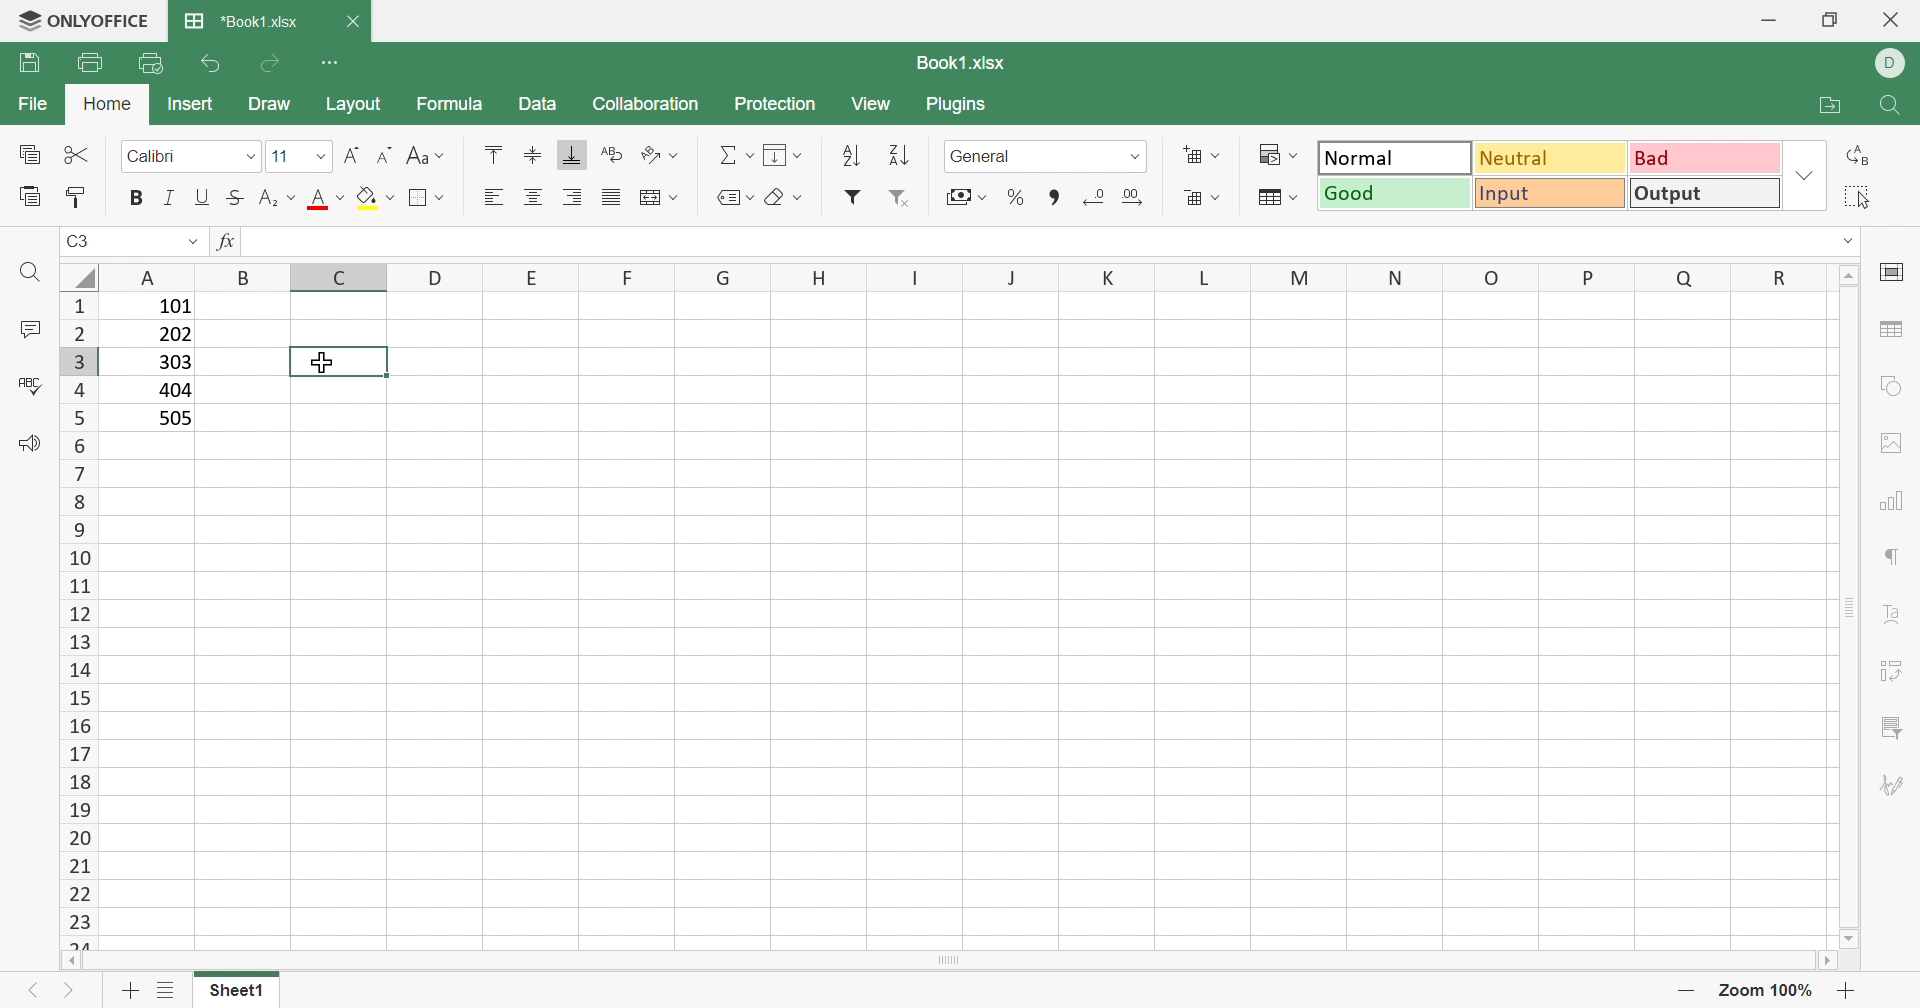  Describe the element at coordinates (1893, 272) in the screenshot. I see `cell settings` at that location.